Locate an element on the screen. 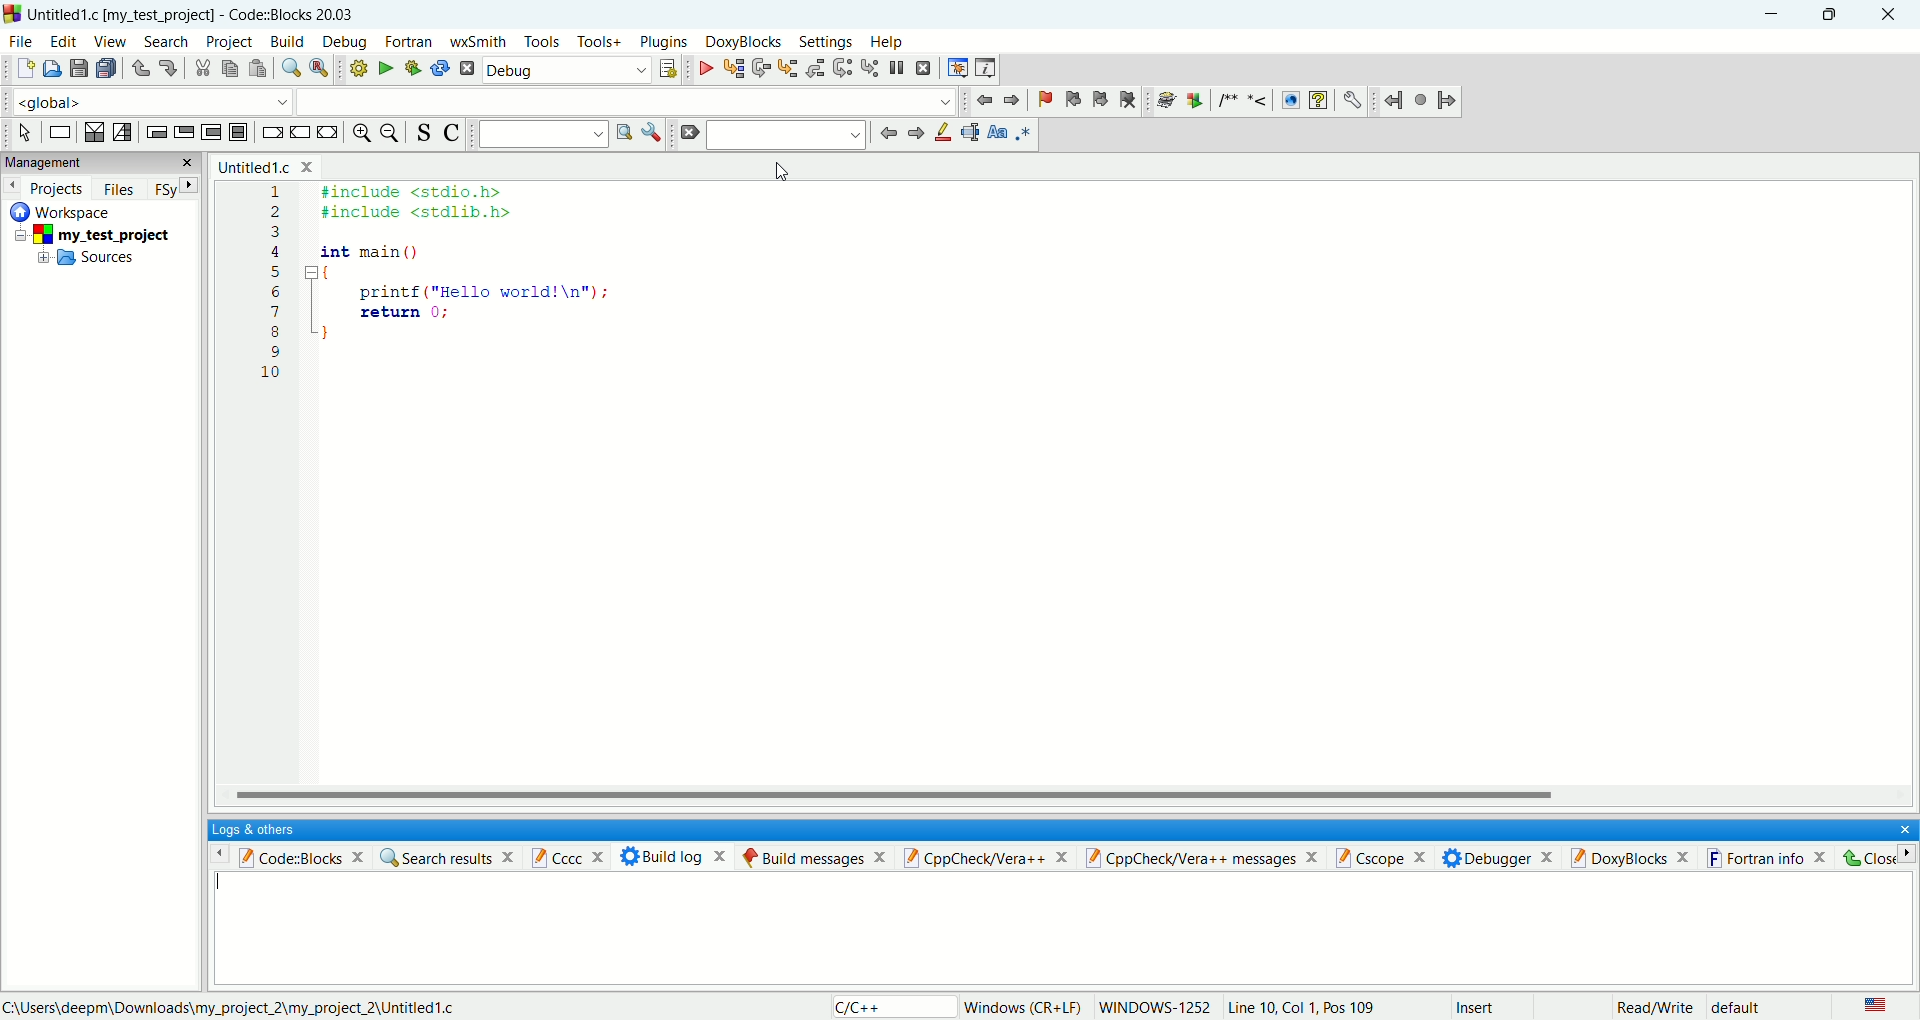 The width and height of the screenshot is (1920, 1020). global is located at coordinates (146, 100).